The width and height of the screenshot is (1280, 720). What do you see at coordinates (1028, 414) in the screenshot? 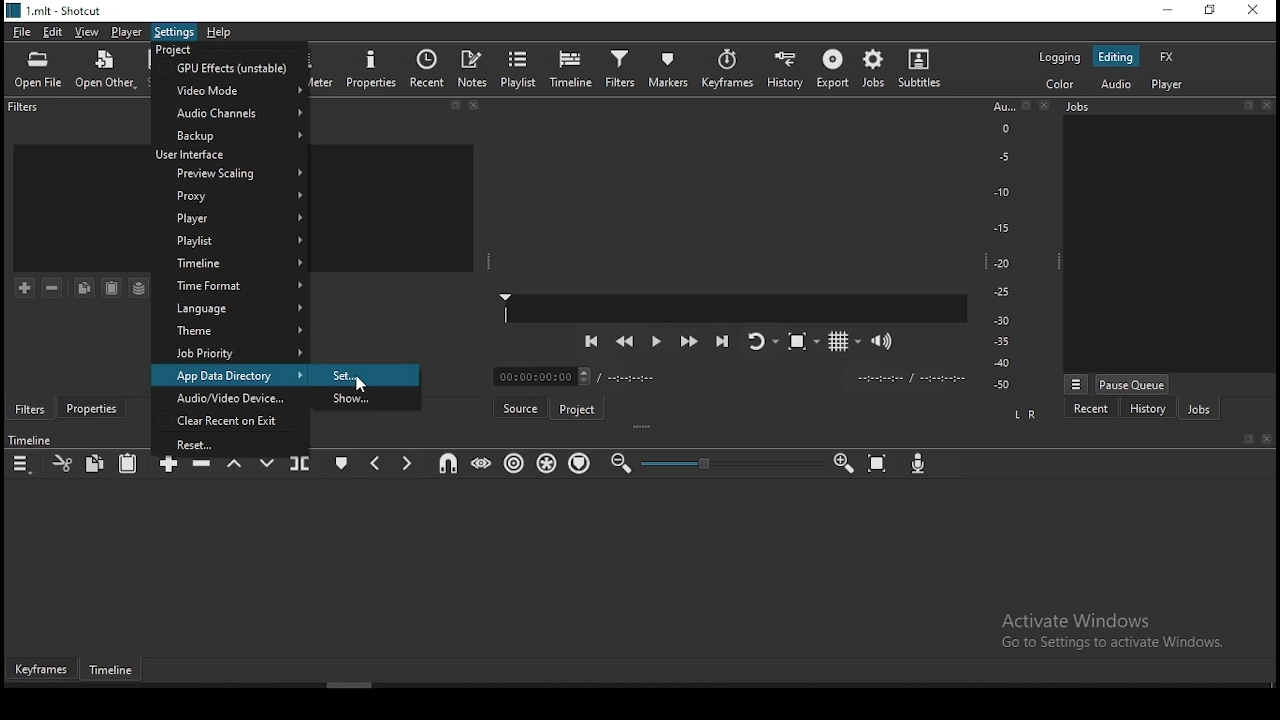
I see `Left and Right` at bounding box center [1028, 414].